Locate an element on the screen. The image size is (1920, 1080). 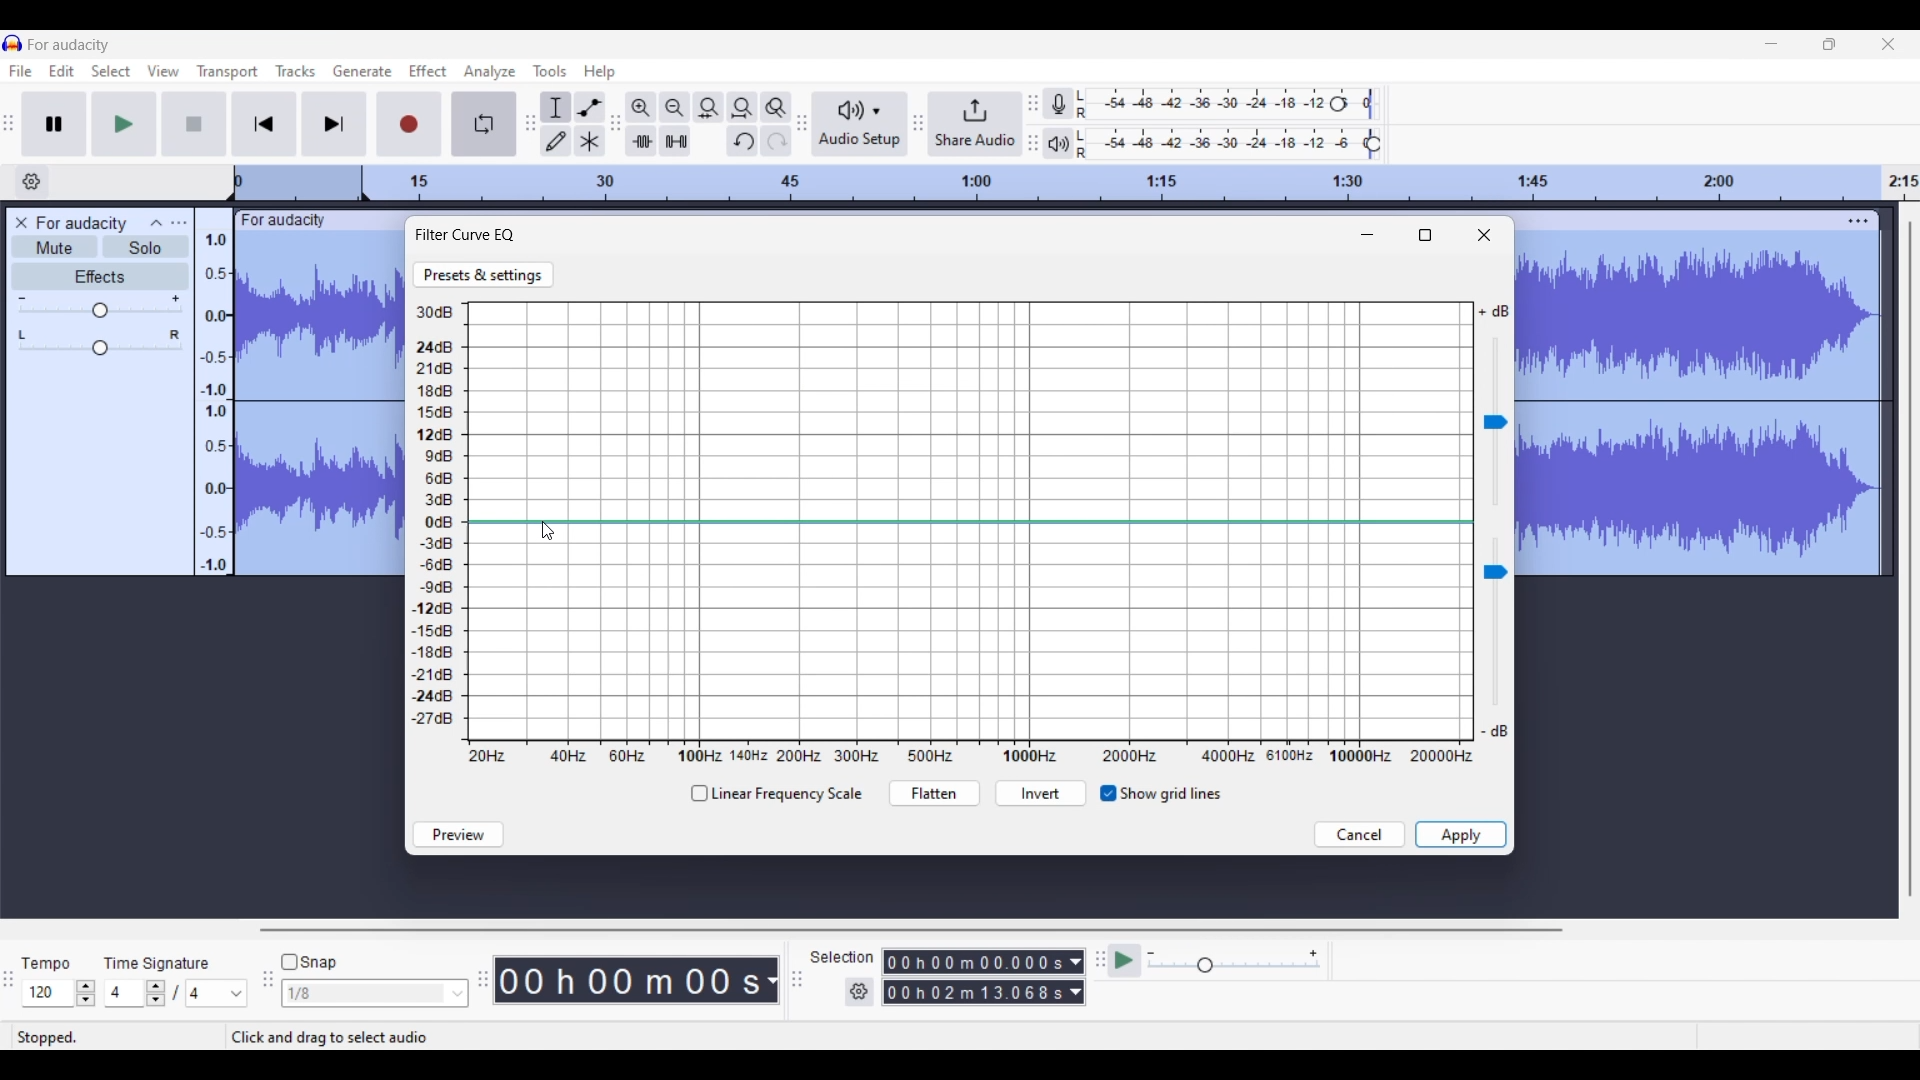
Scale to measure audio is located at coordinates (212, 391).